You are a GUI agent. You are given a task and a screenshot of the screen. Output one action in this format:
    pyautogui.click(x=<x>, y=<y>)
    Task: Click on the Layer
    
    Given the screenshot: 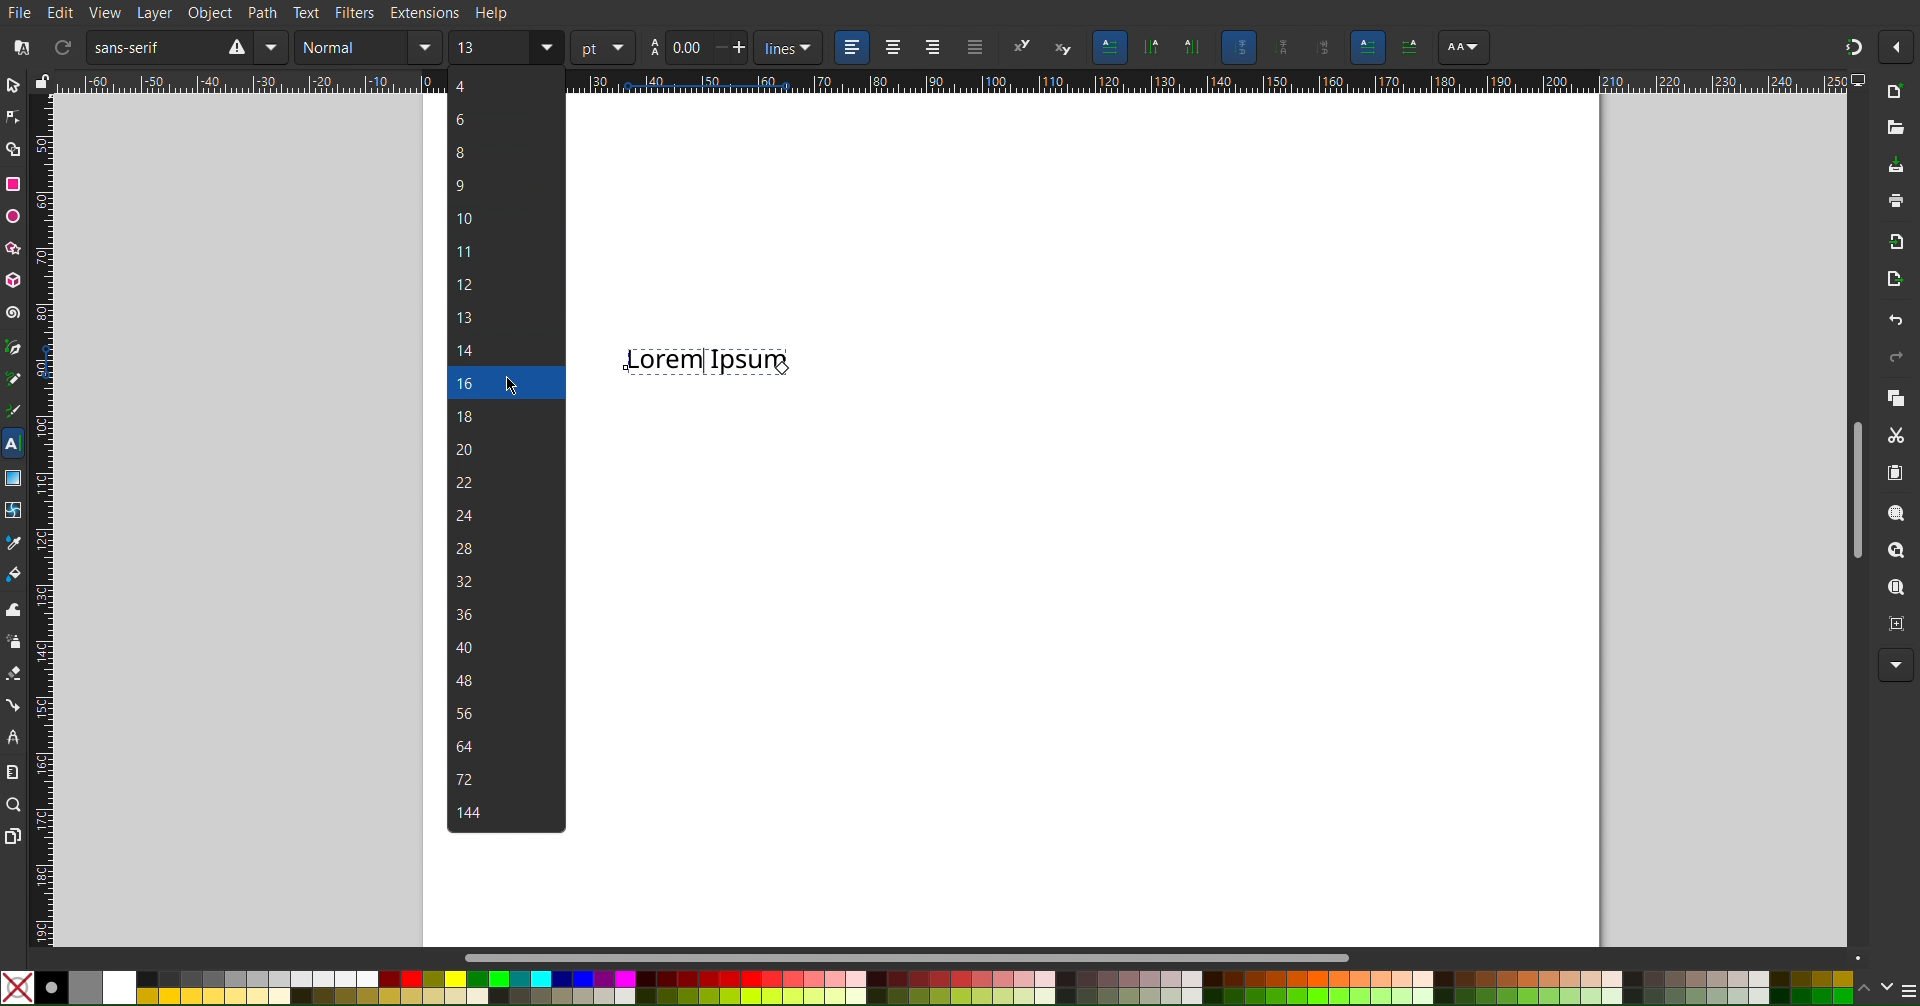 What is the action you would take?
    pyautogui.click(x=155, y=13)
    